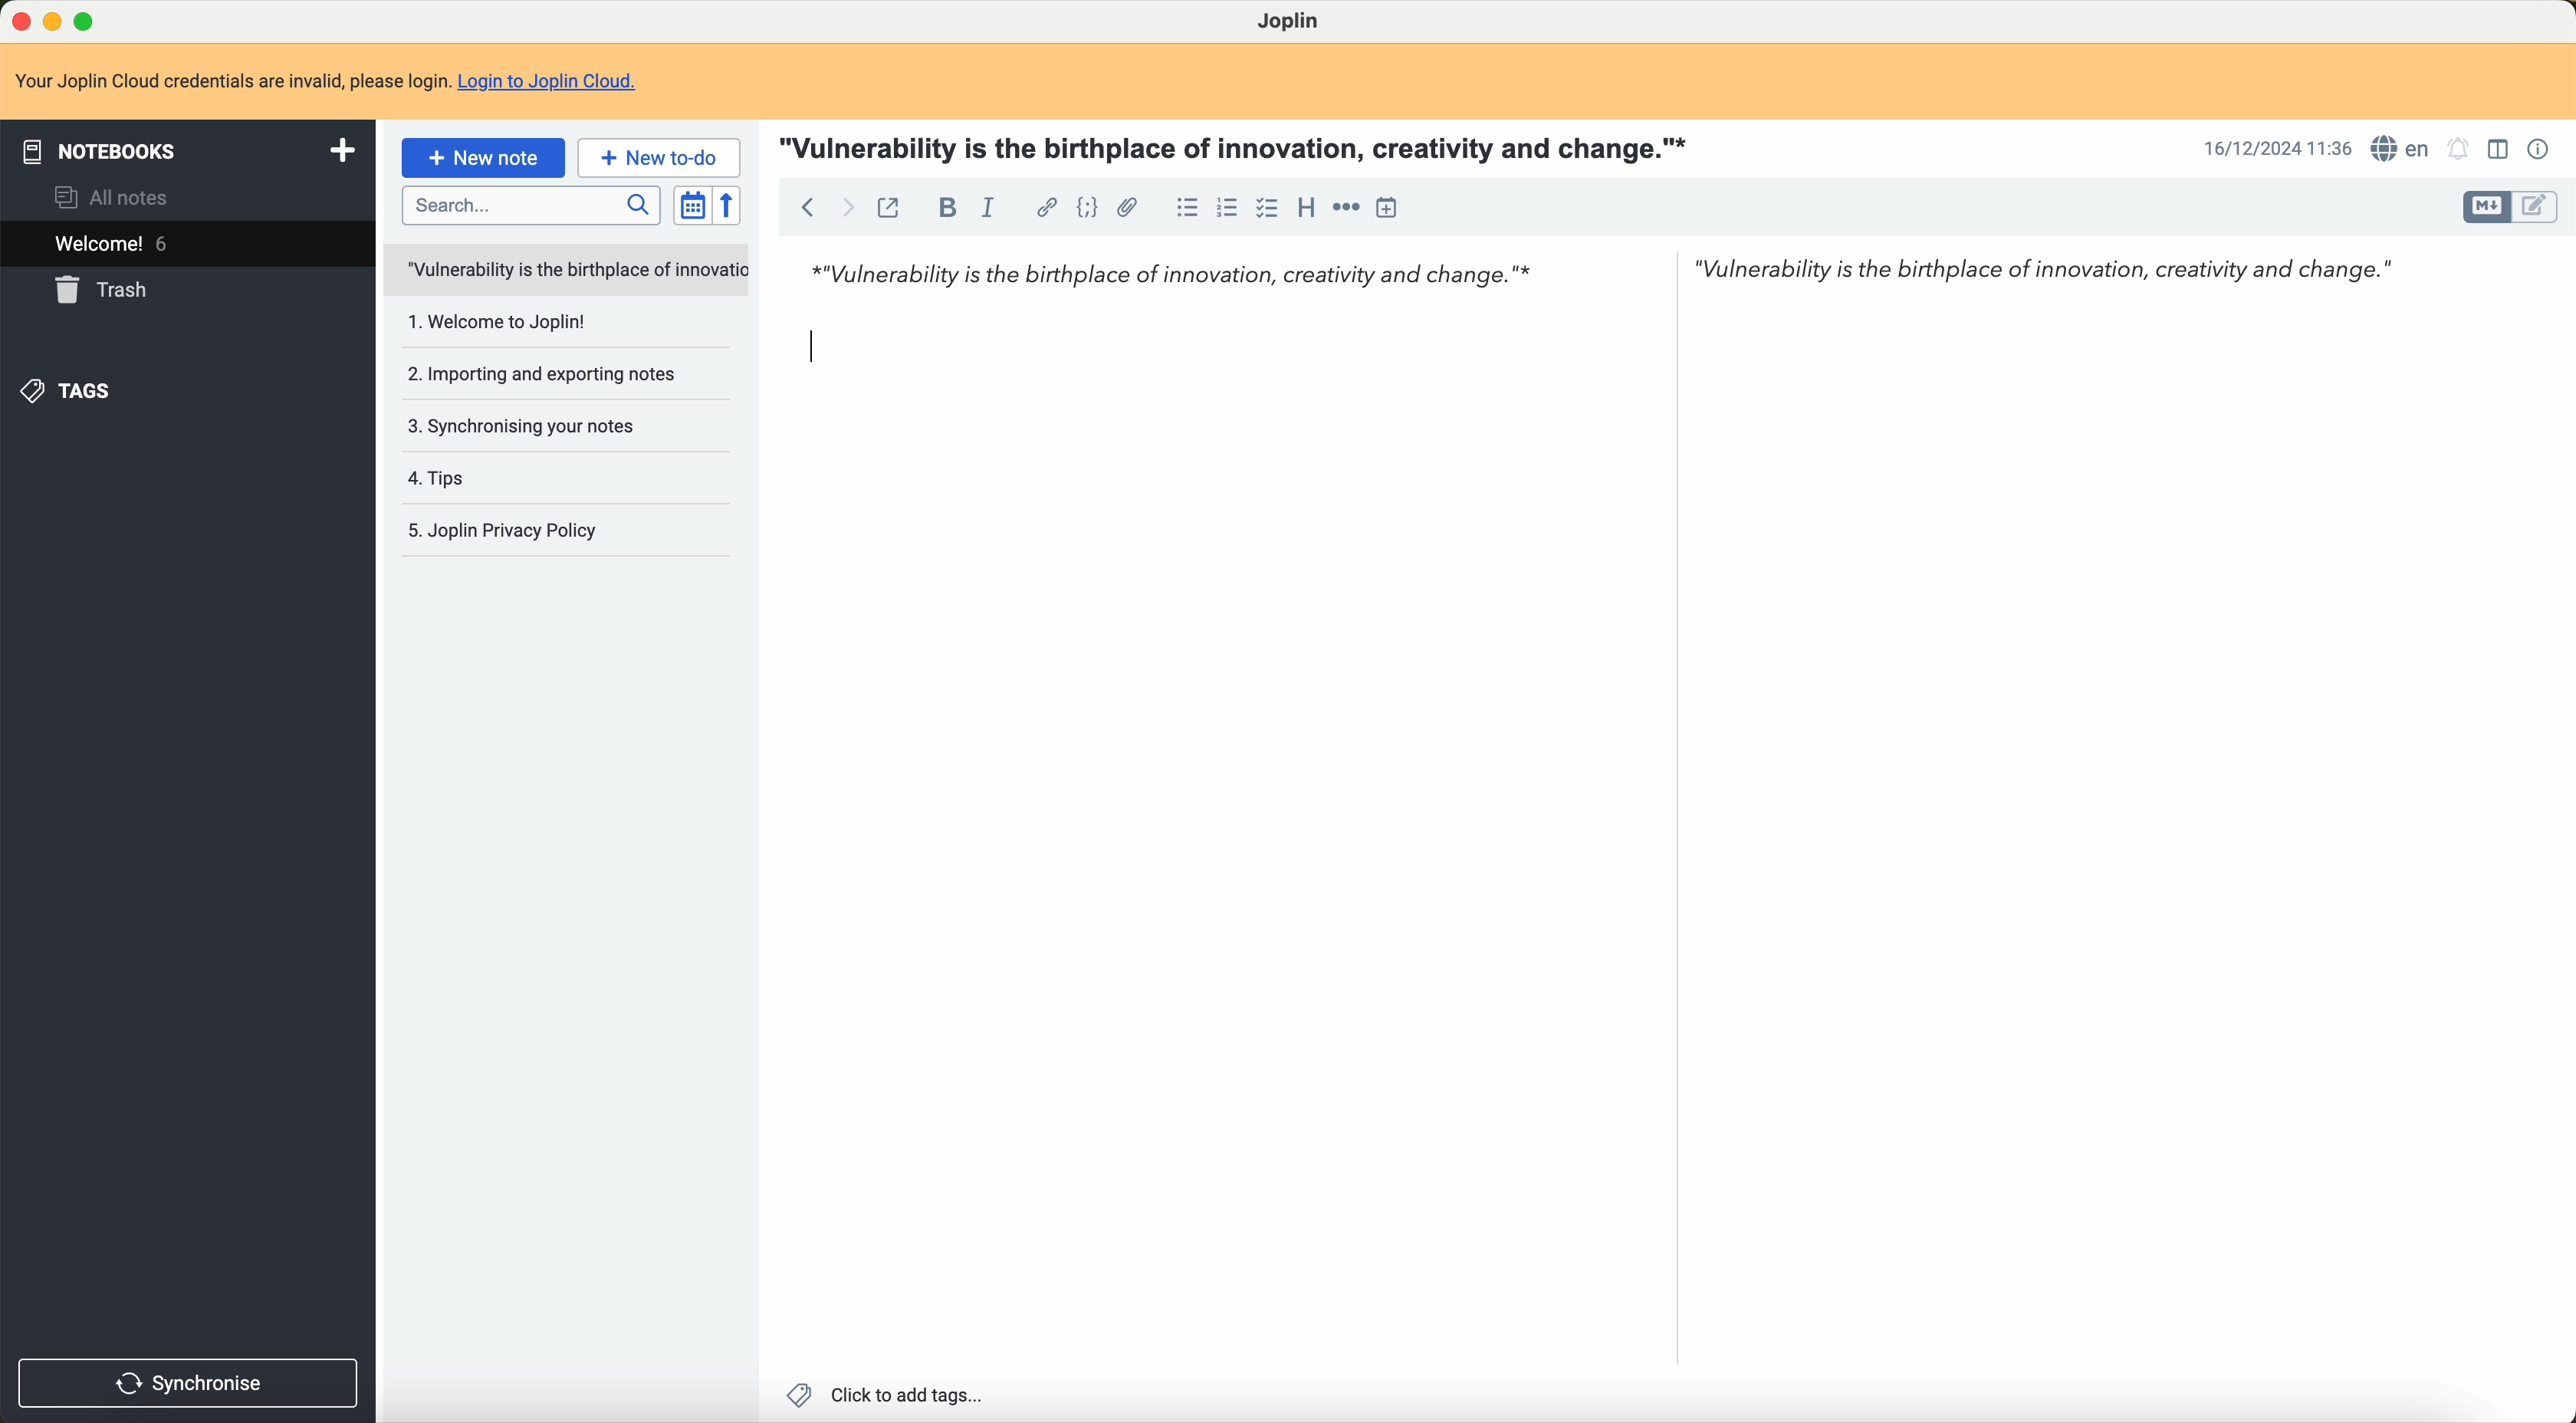  What do you see at coordinates (1128, 207) in the screenshot?
I see `attach file` at bounding box center [1128, 207].